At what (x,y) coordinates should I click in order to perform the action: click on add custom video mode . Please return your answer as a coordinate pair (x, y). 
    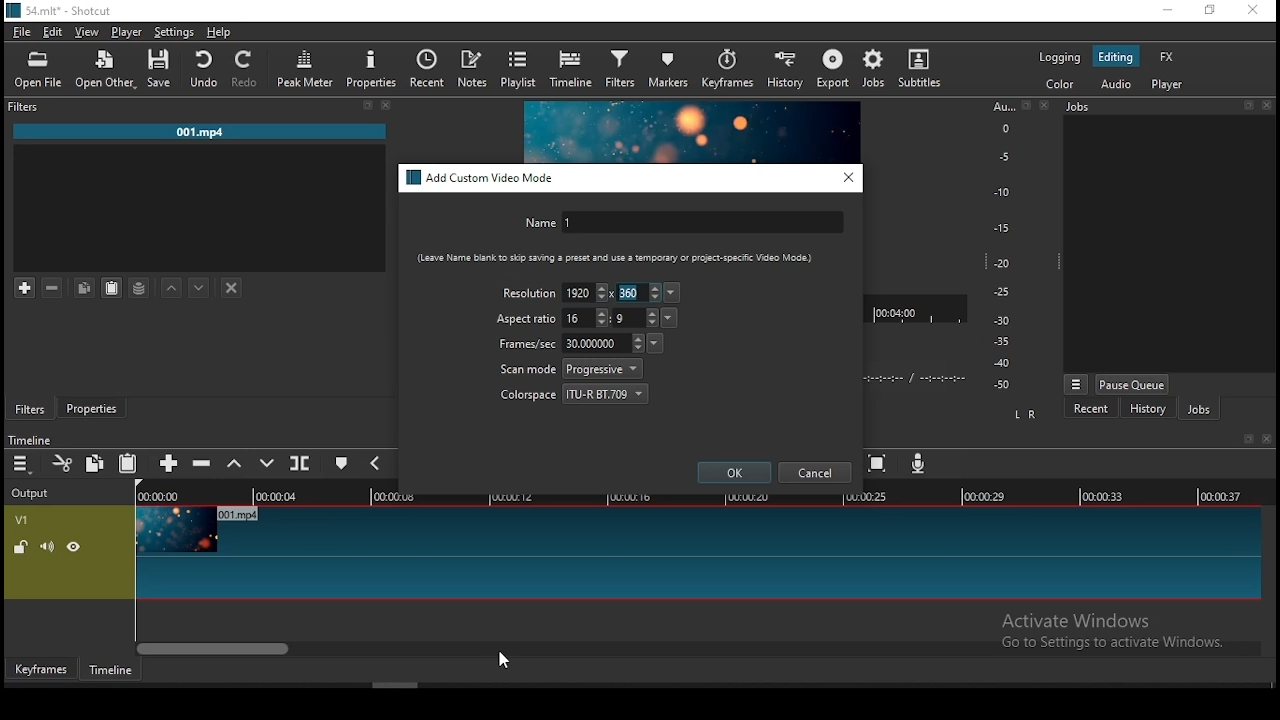
    Looking at the image, I should click on (482, 178).